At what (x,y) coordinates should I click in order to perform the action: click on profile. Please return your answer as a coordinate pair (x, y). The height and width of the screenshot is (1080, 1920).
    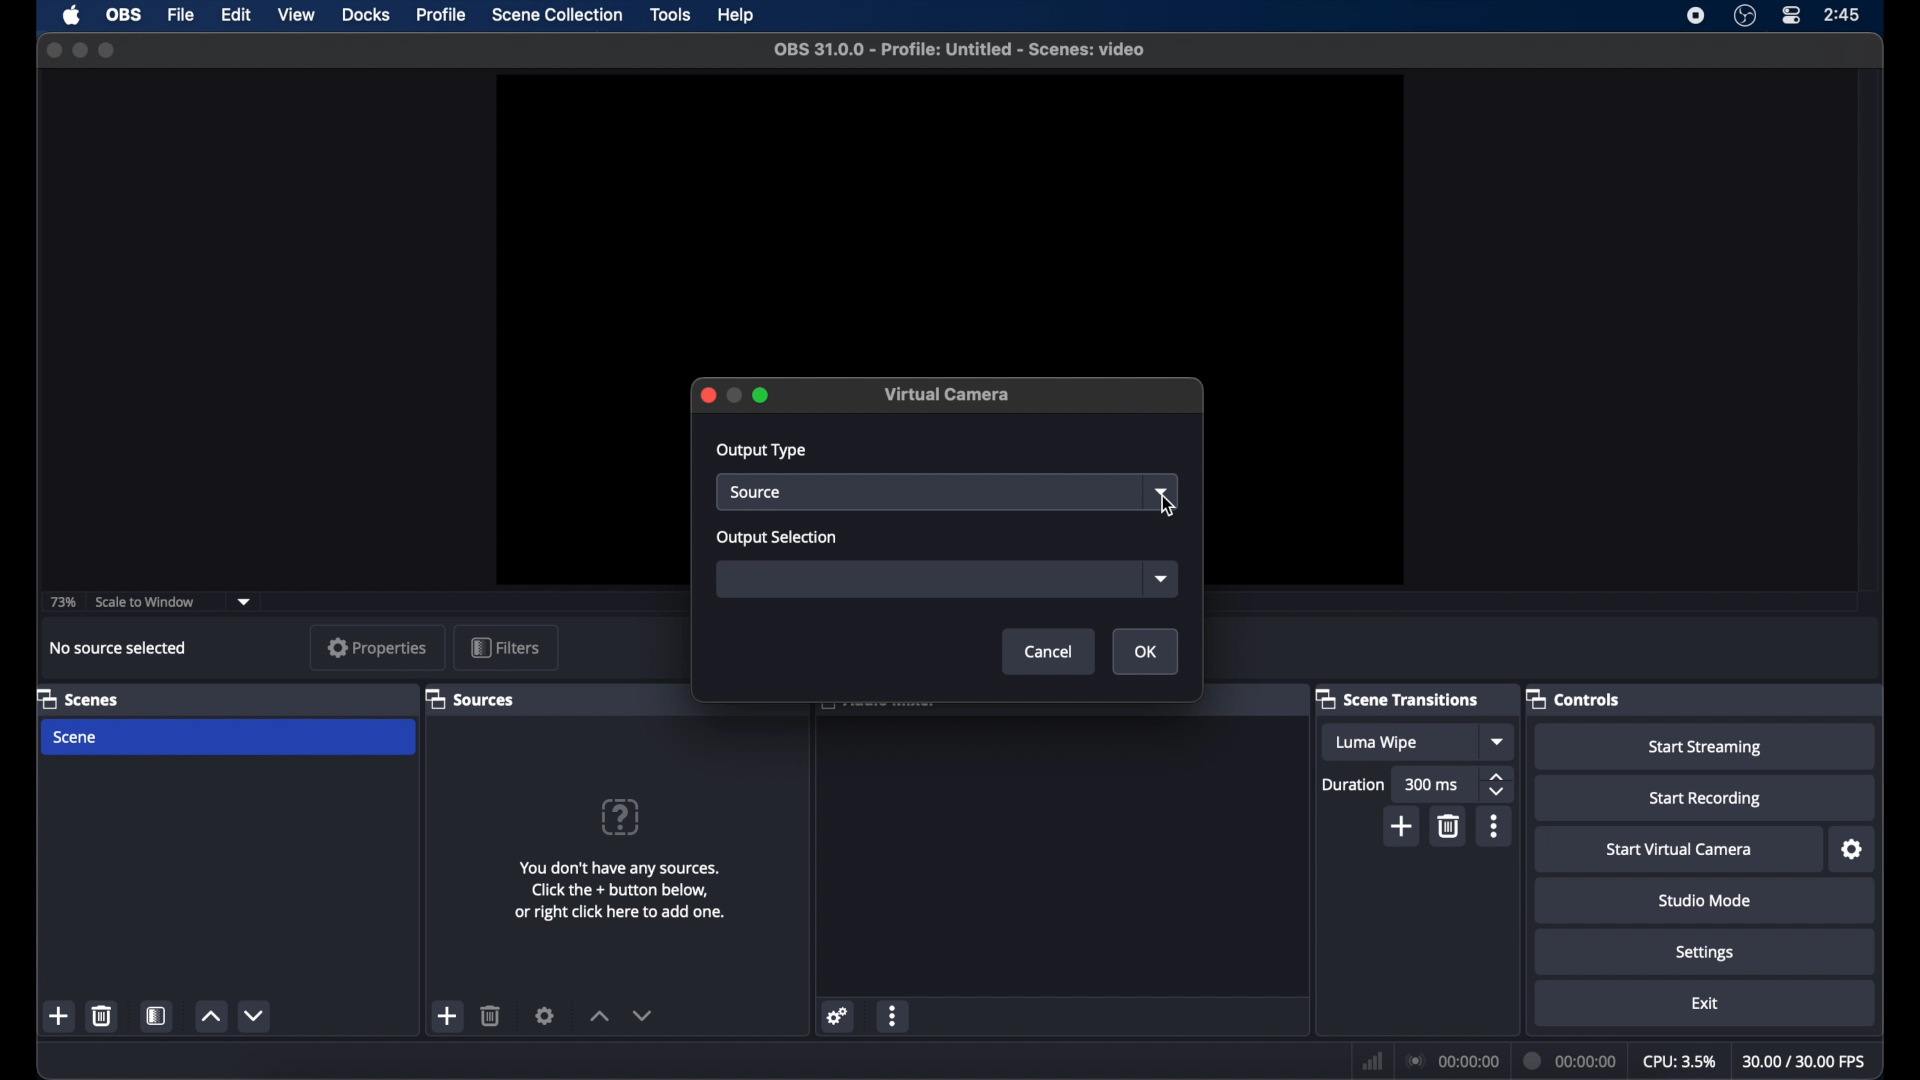
    Looking at the image, I should click on (440, 16).